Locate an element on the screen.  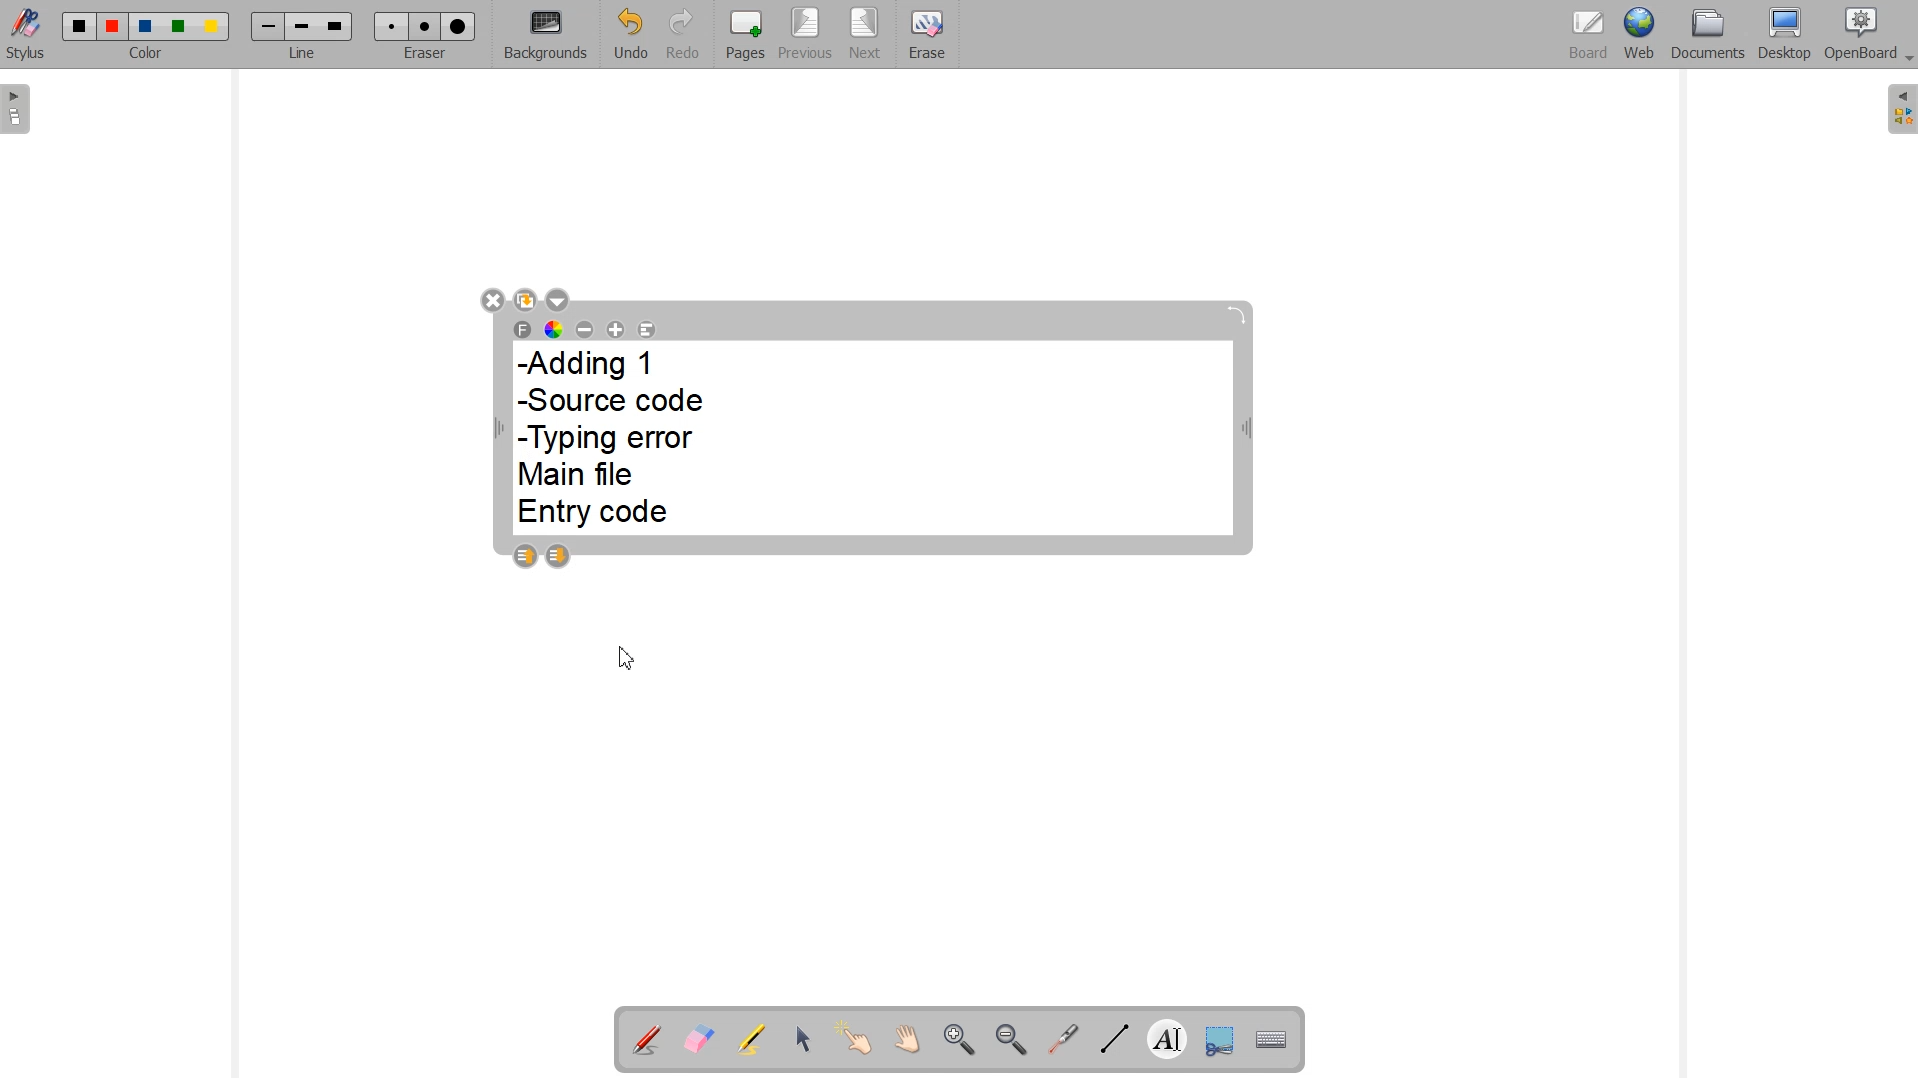
Duplicate is located at coordinates (526, 299).